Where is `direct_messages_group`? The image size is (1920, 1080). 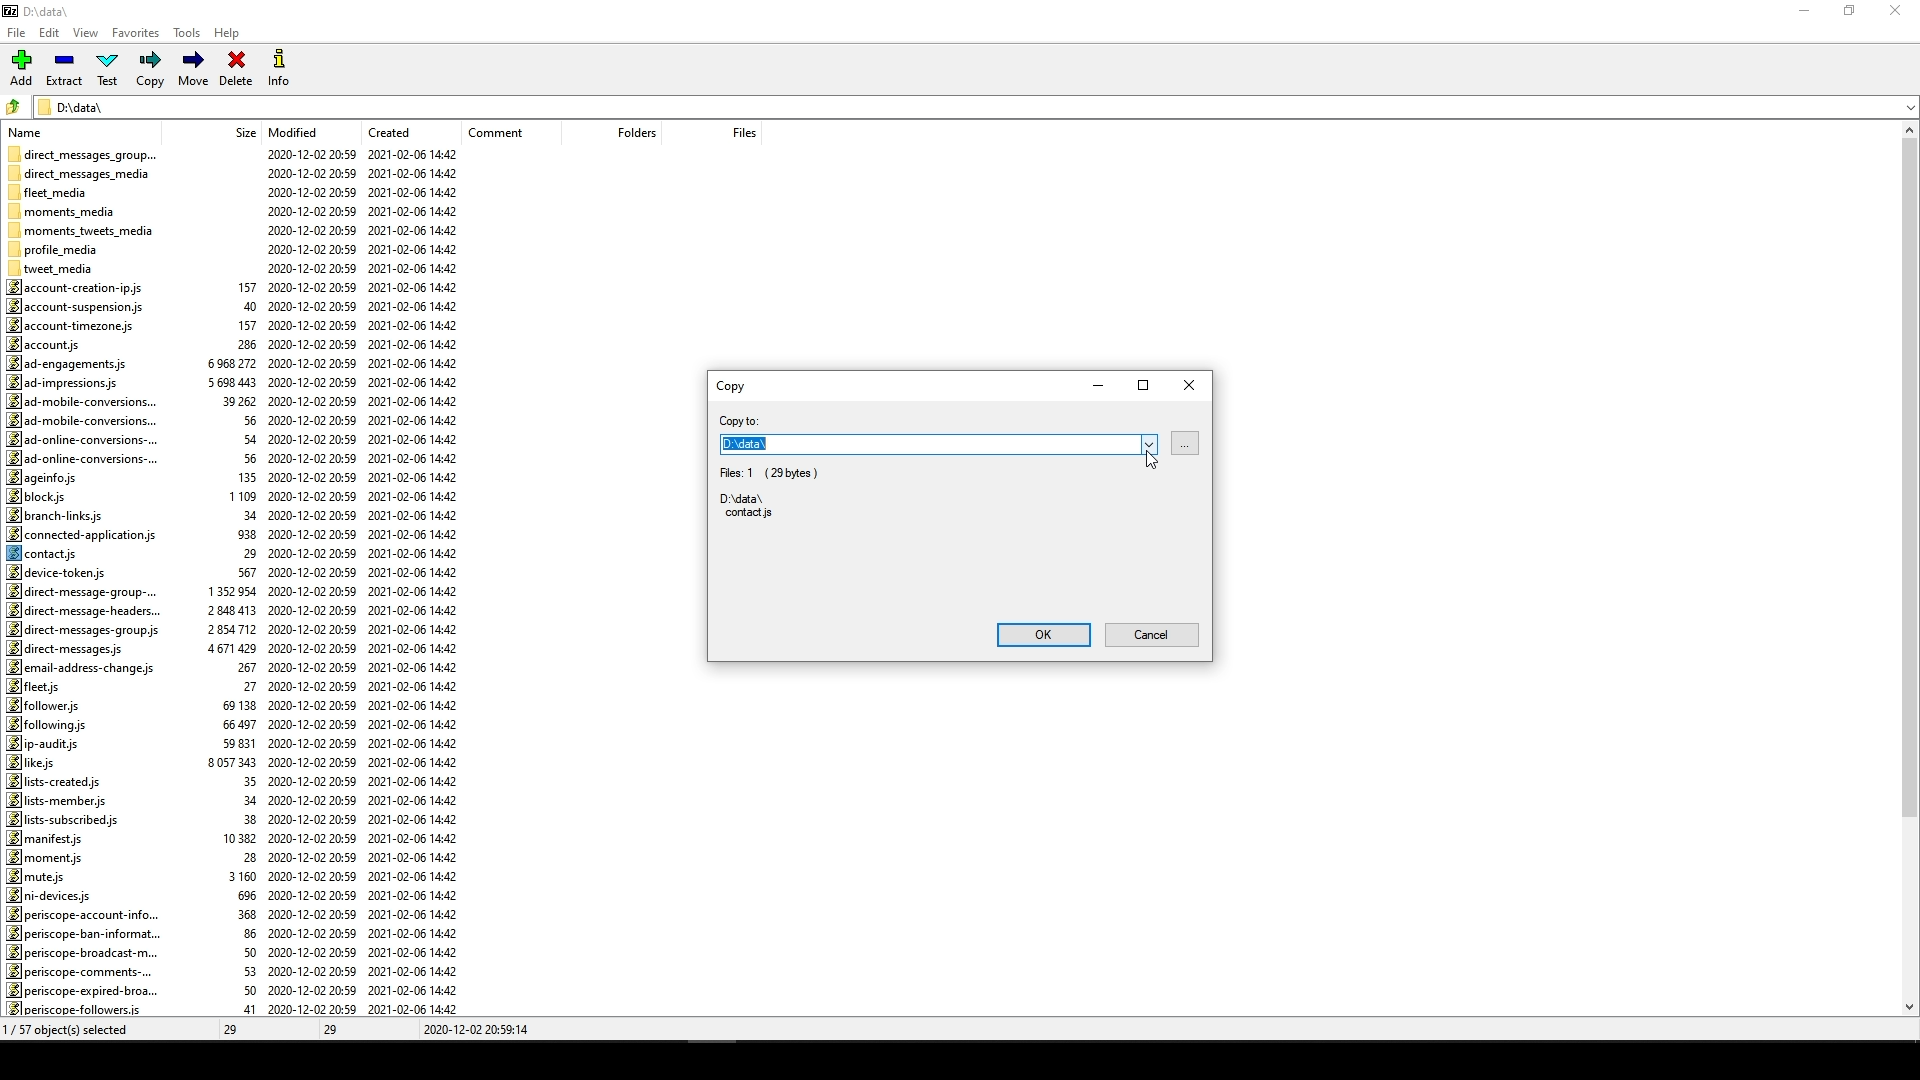 direct_messages_group is located at coordinates (85, 152).